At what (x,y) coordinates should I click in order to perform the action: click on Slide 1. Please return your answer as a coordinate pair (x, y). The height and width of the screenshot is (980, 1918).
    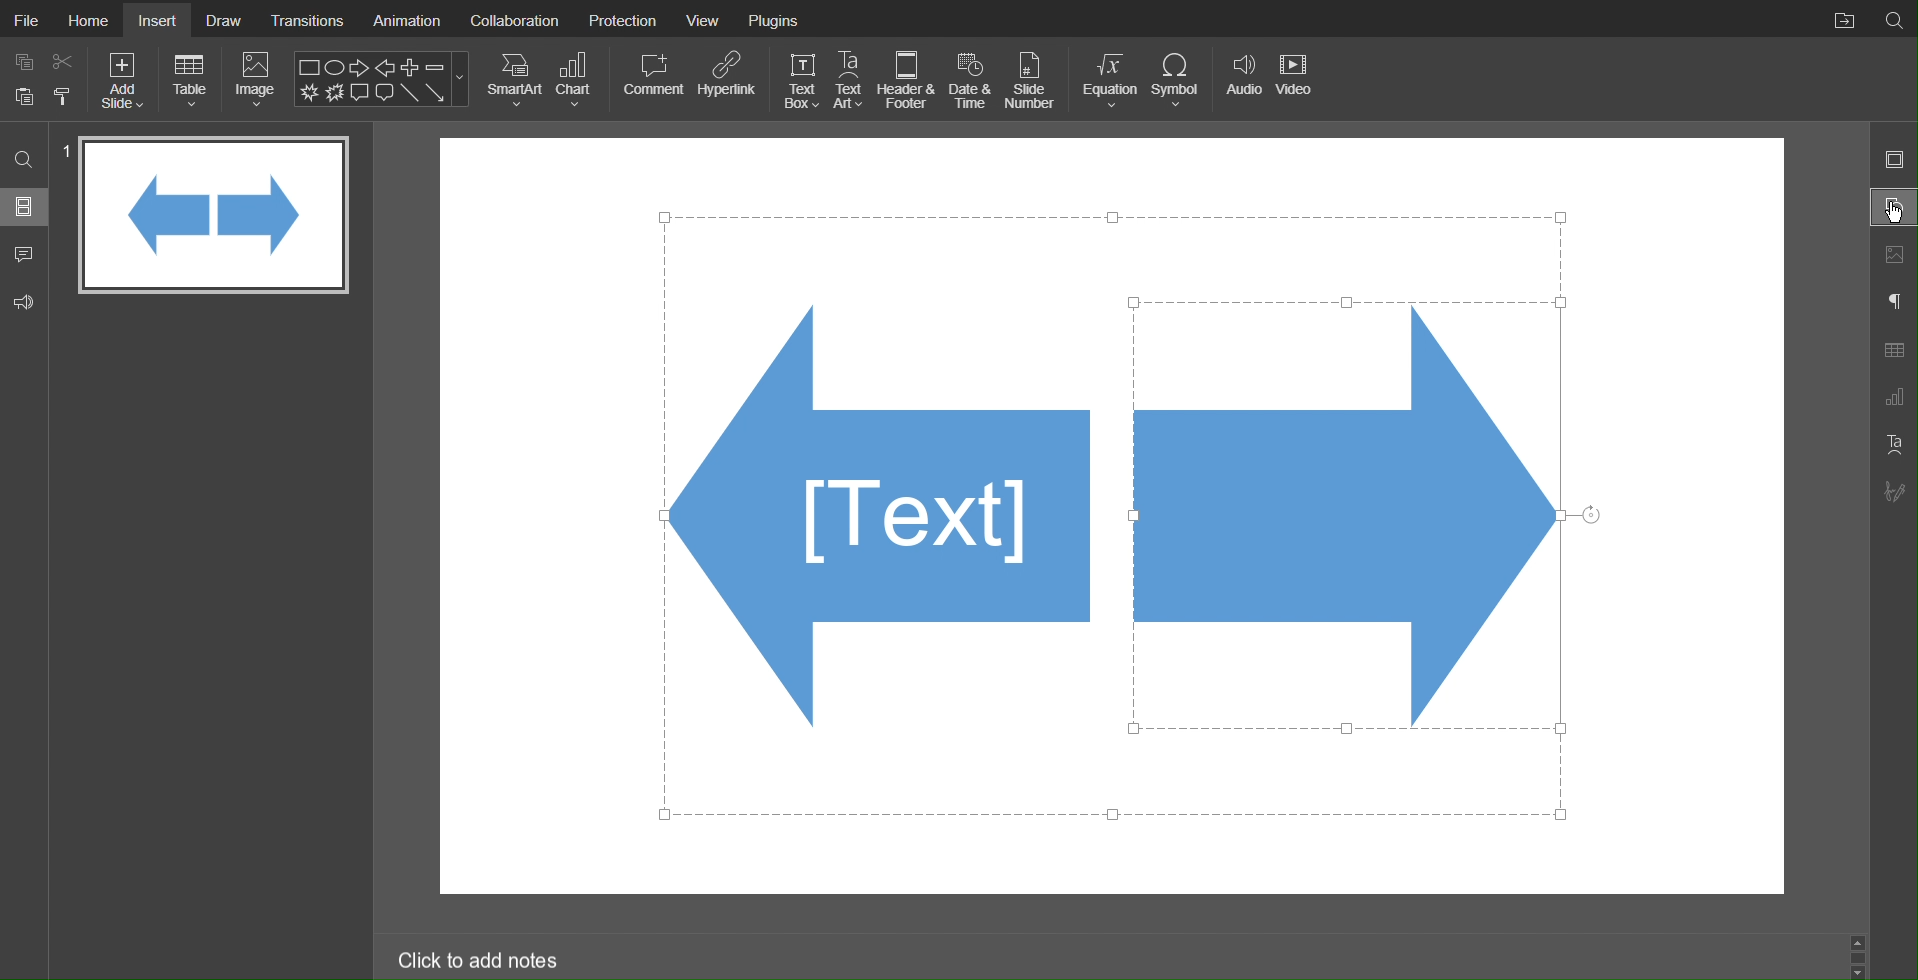
    Looking at the image, I should click on (214, 216).